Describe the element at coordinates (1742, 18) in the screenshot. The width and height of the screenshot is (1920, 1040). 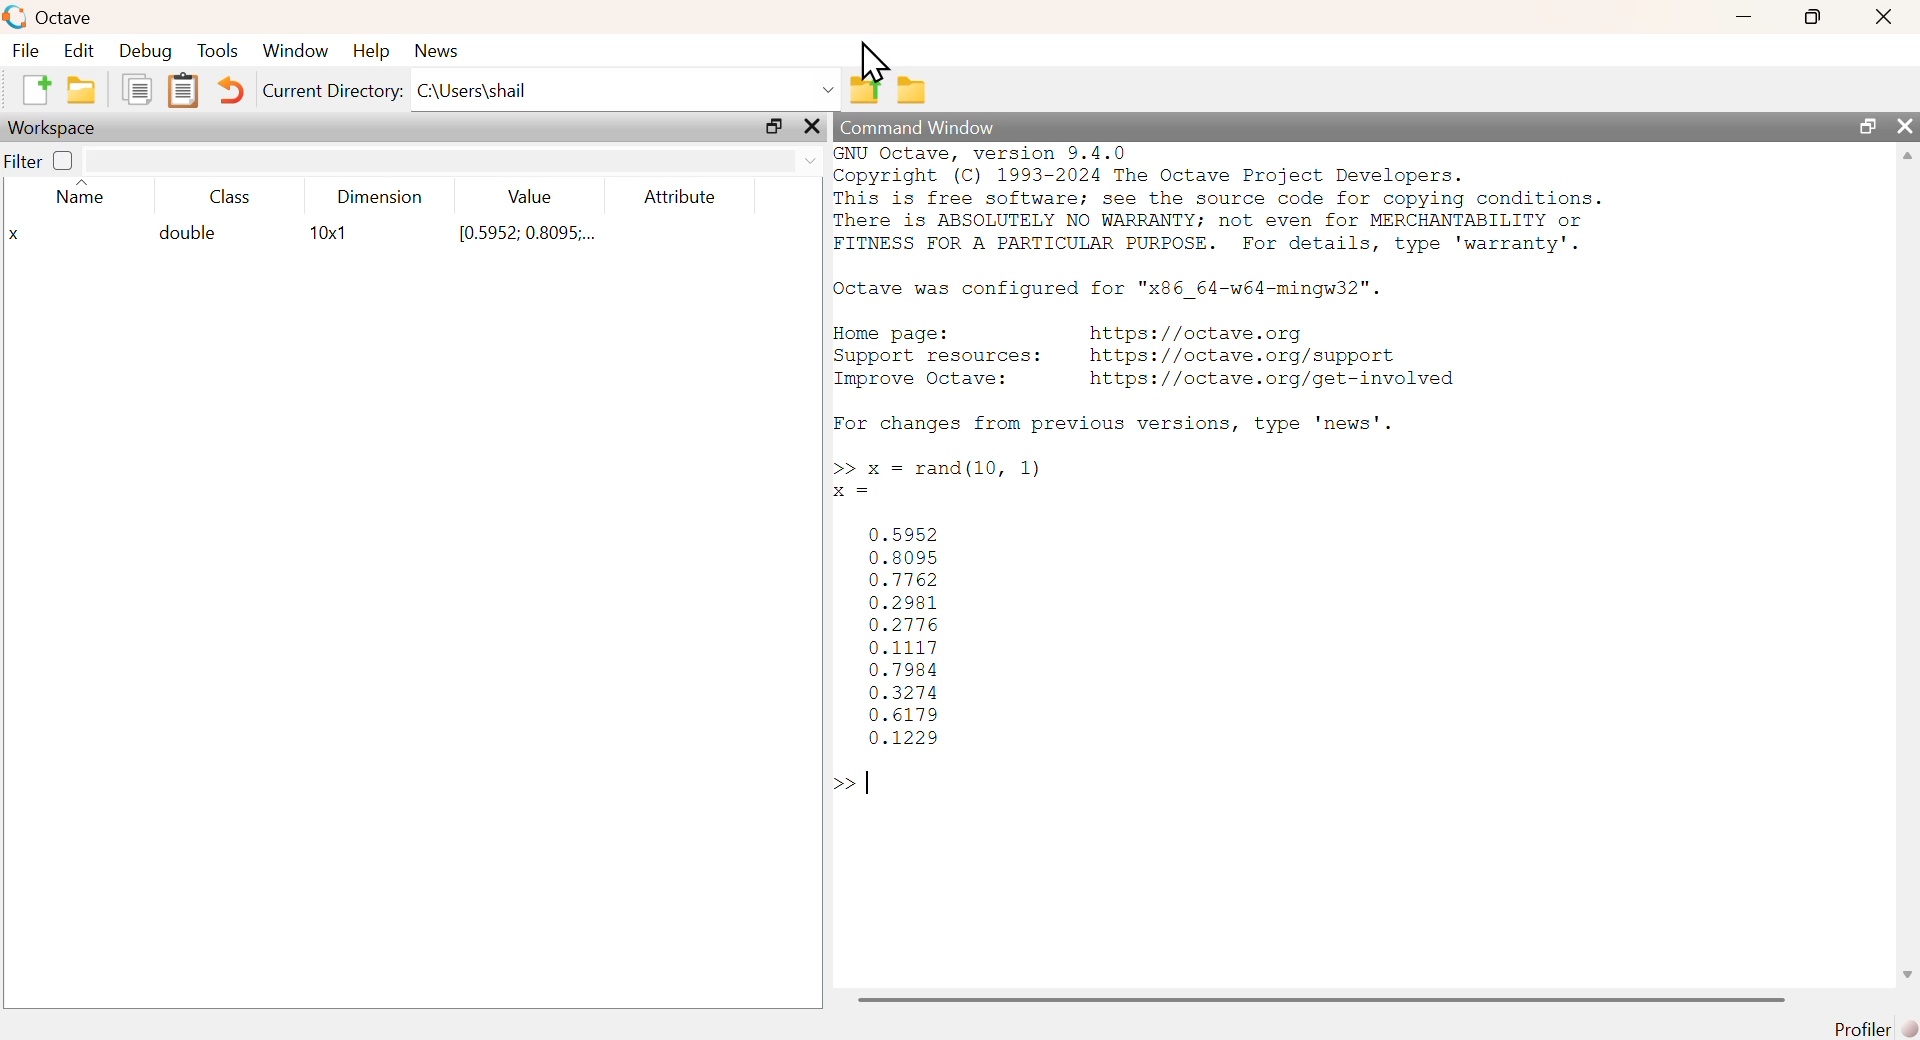
I see `minimize` at that location.